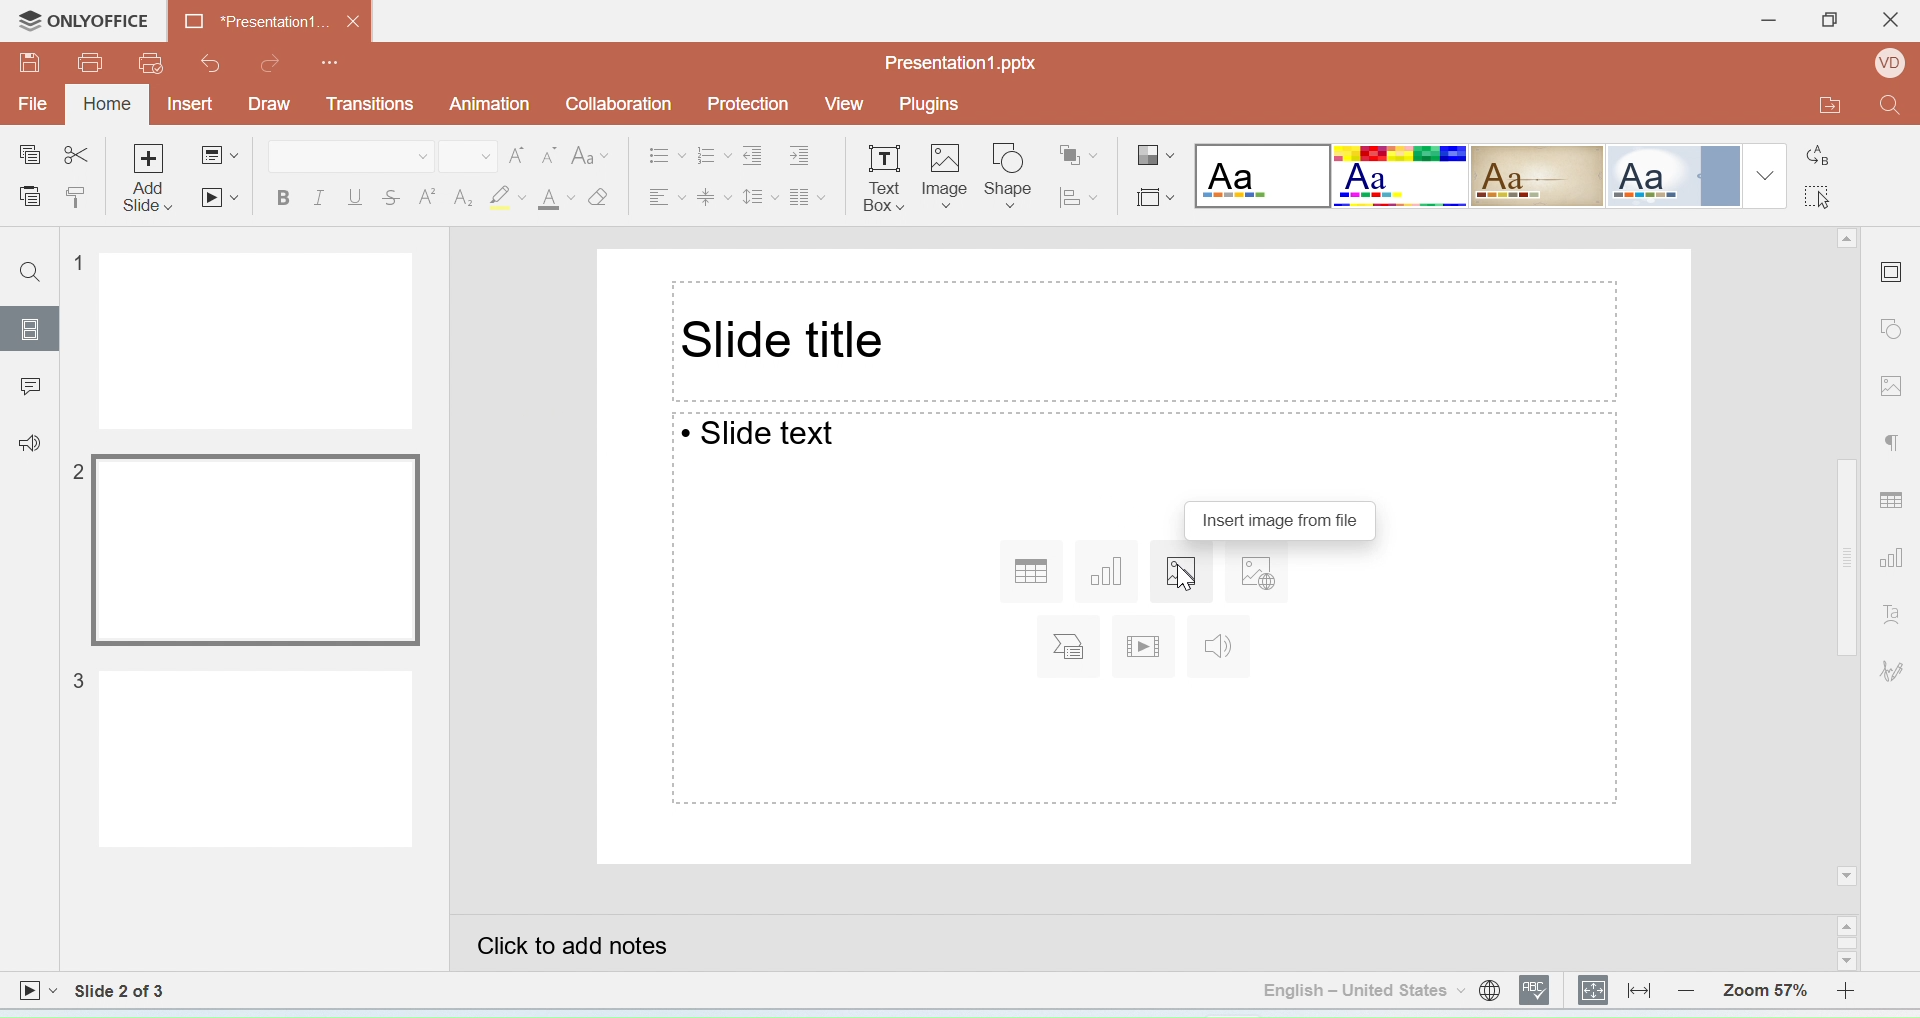 The image size is (1920, 1018). I want to click on Change case, so click(592, 155).